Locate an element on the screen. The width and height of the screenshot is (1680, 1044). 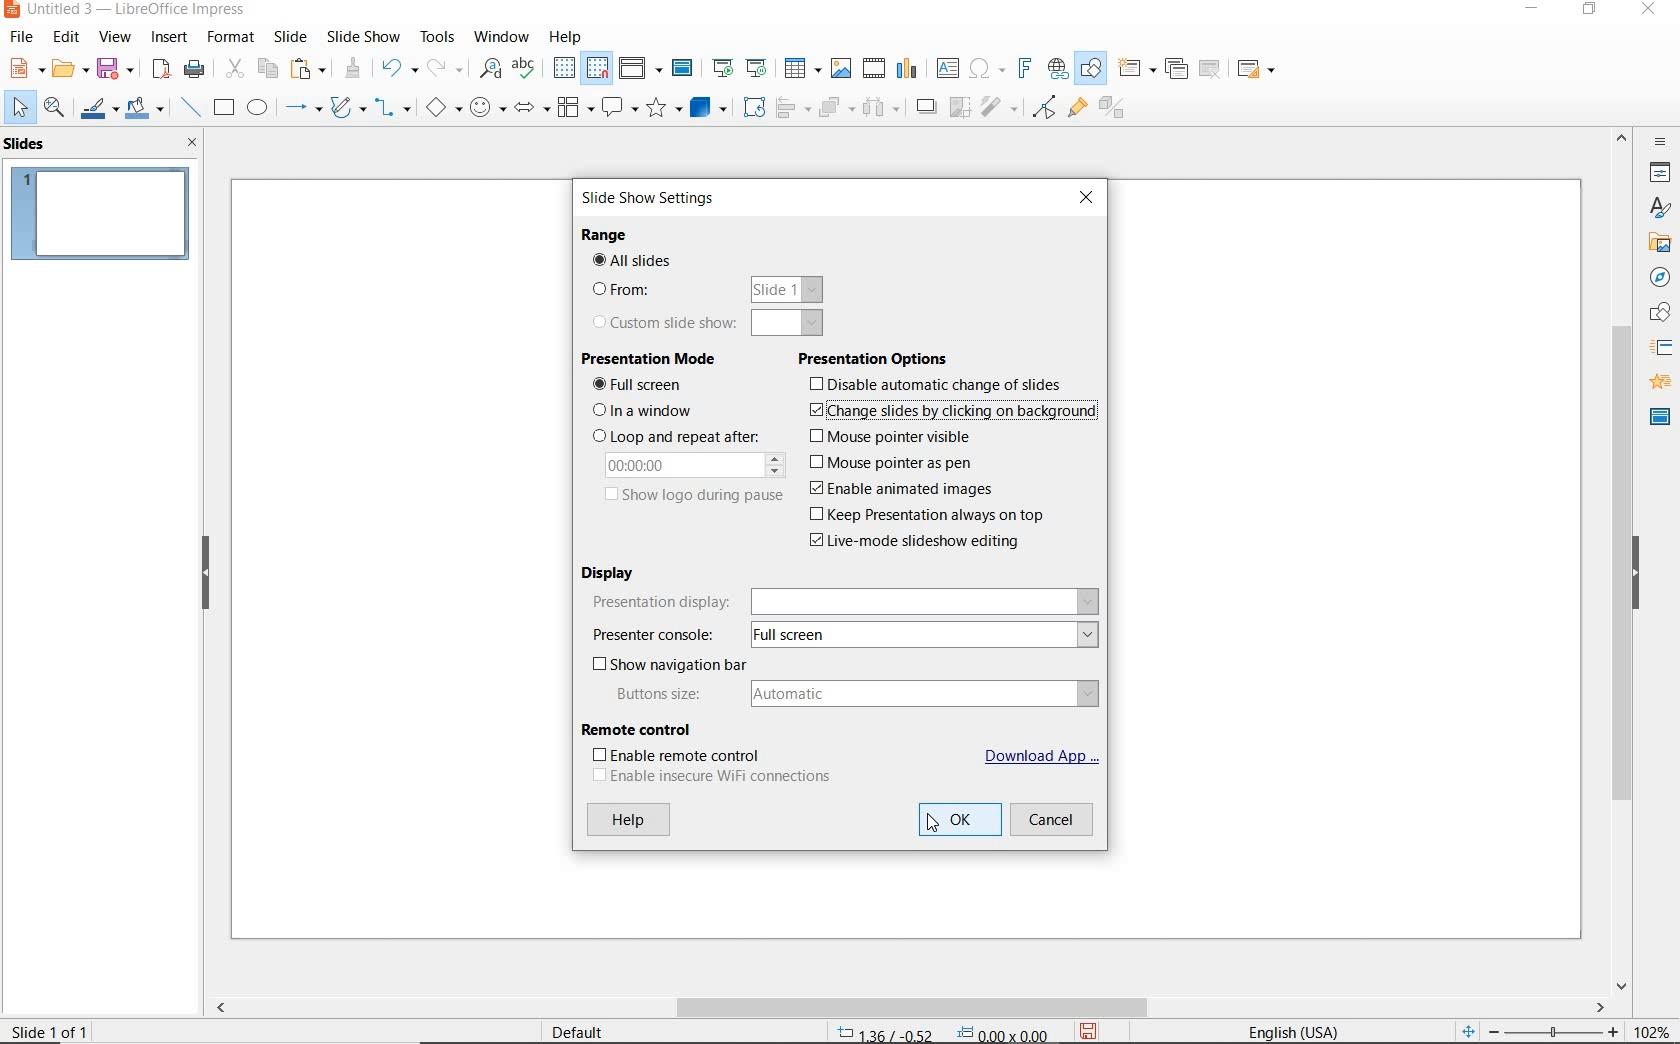
REMOTE CONTROL is located at coordinates (643, 731).